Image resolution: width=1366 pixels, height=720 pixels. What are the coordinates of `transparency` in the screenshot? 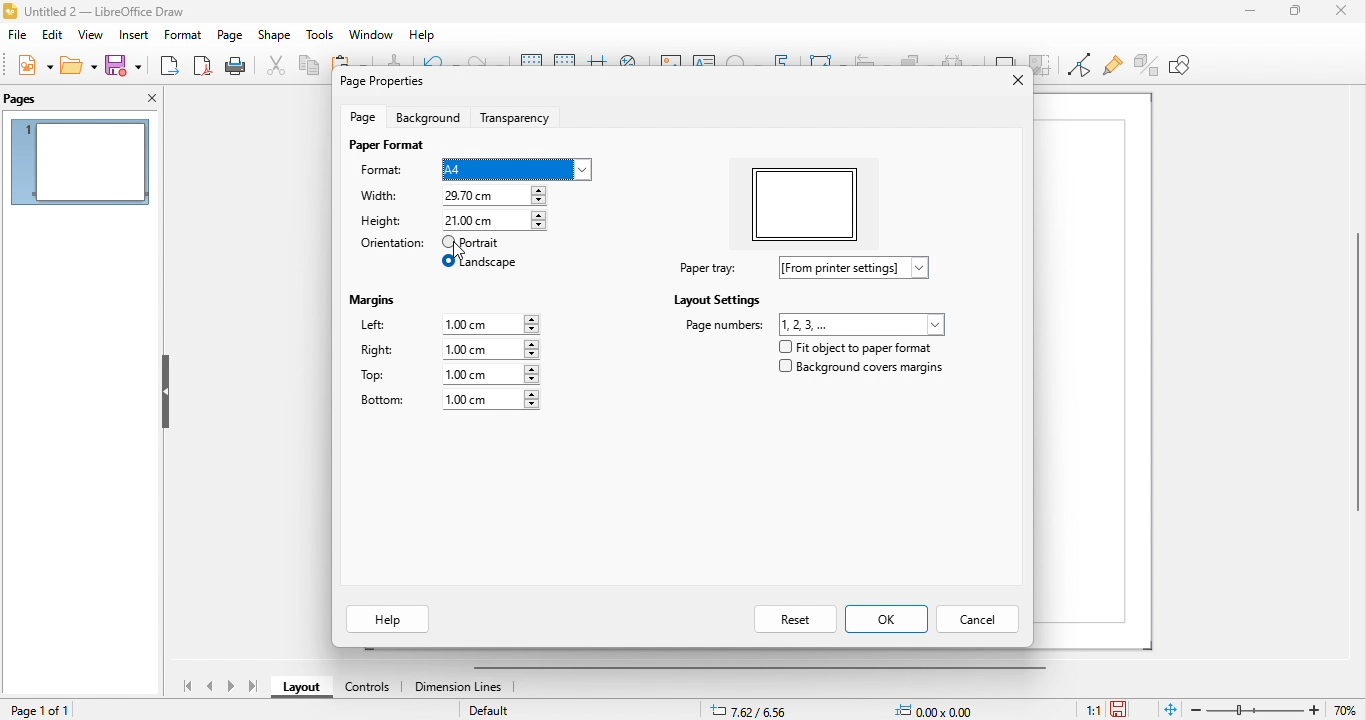 It's located at (519, 119).